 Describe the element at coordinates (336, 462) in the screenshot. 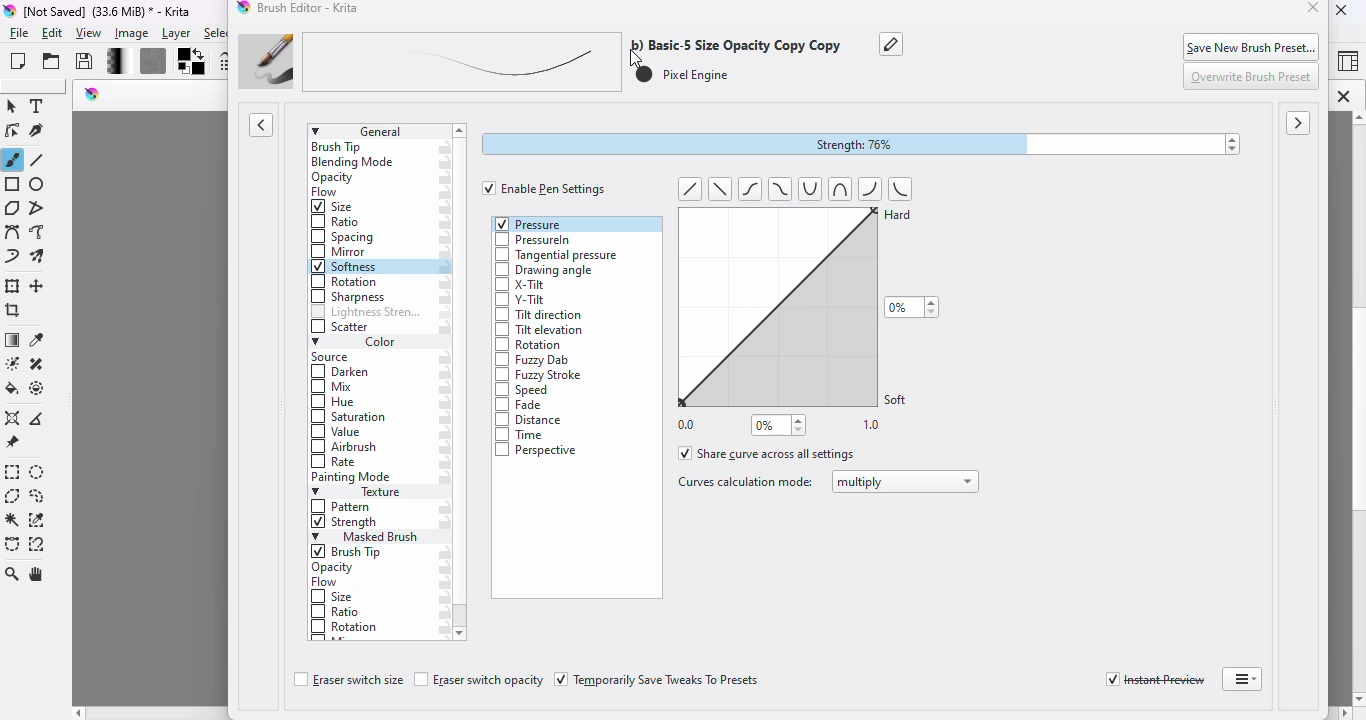

I see `rate` at that location.